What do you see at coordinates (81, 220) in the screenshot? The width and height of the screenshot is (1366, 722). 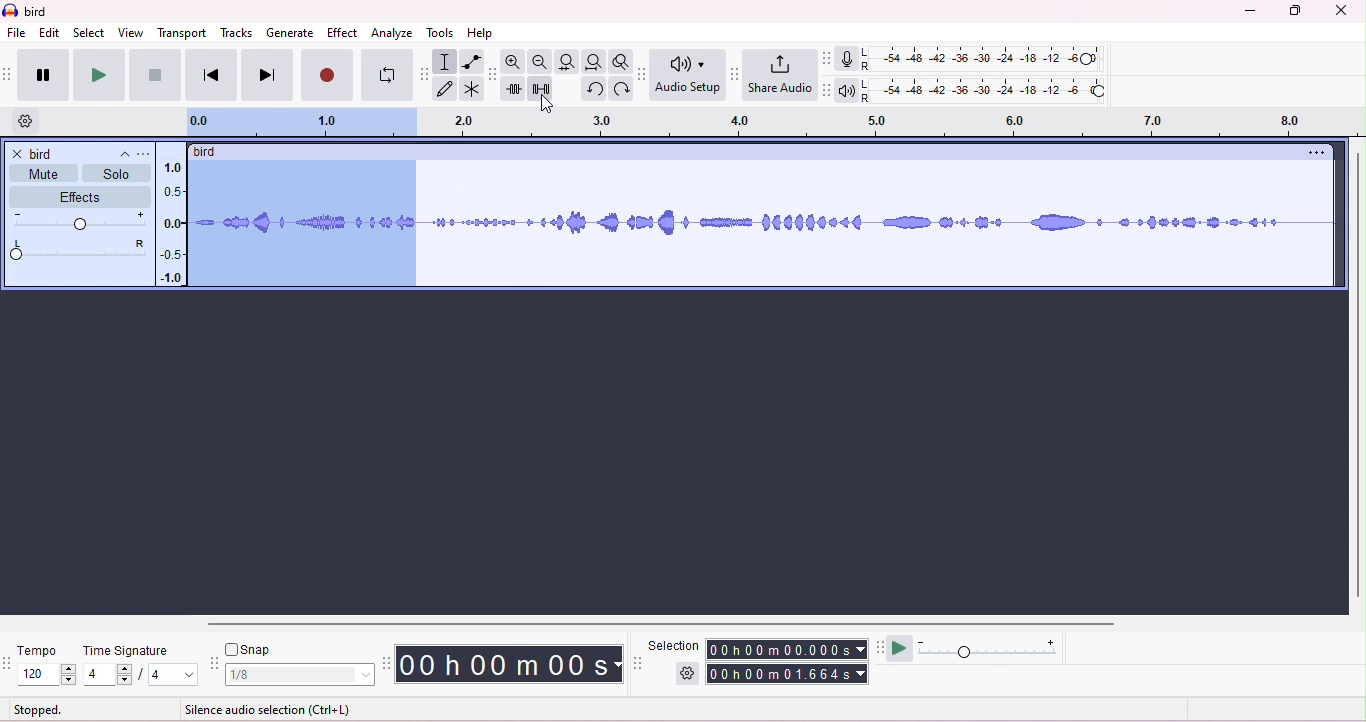 I see `volume` at bounding box center [81, 220].